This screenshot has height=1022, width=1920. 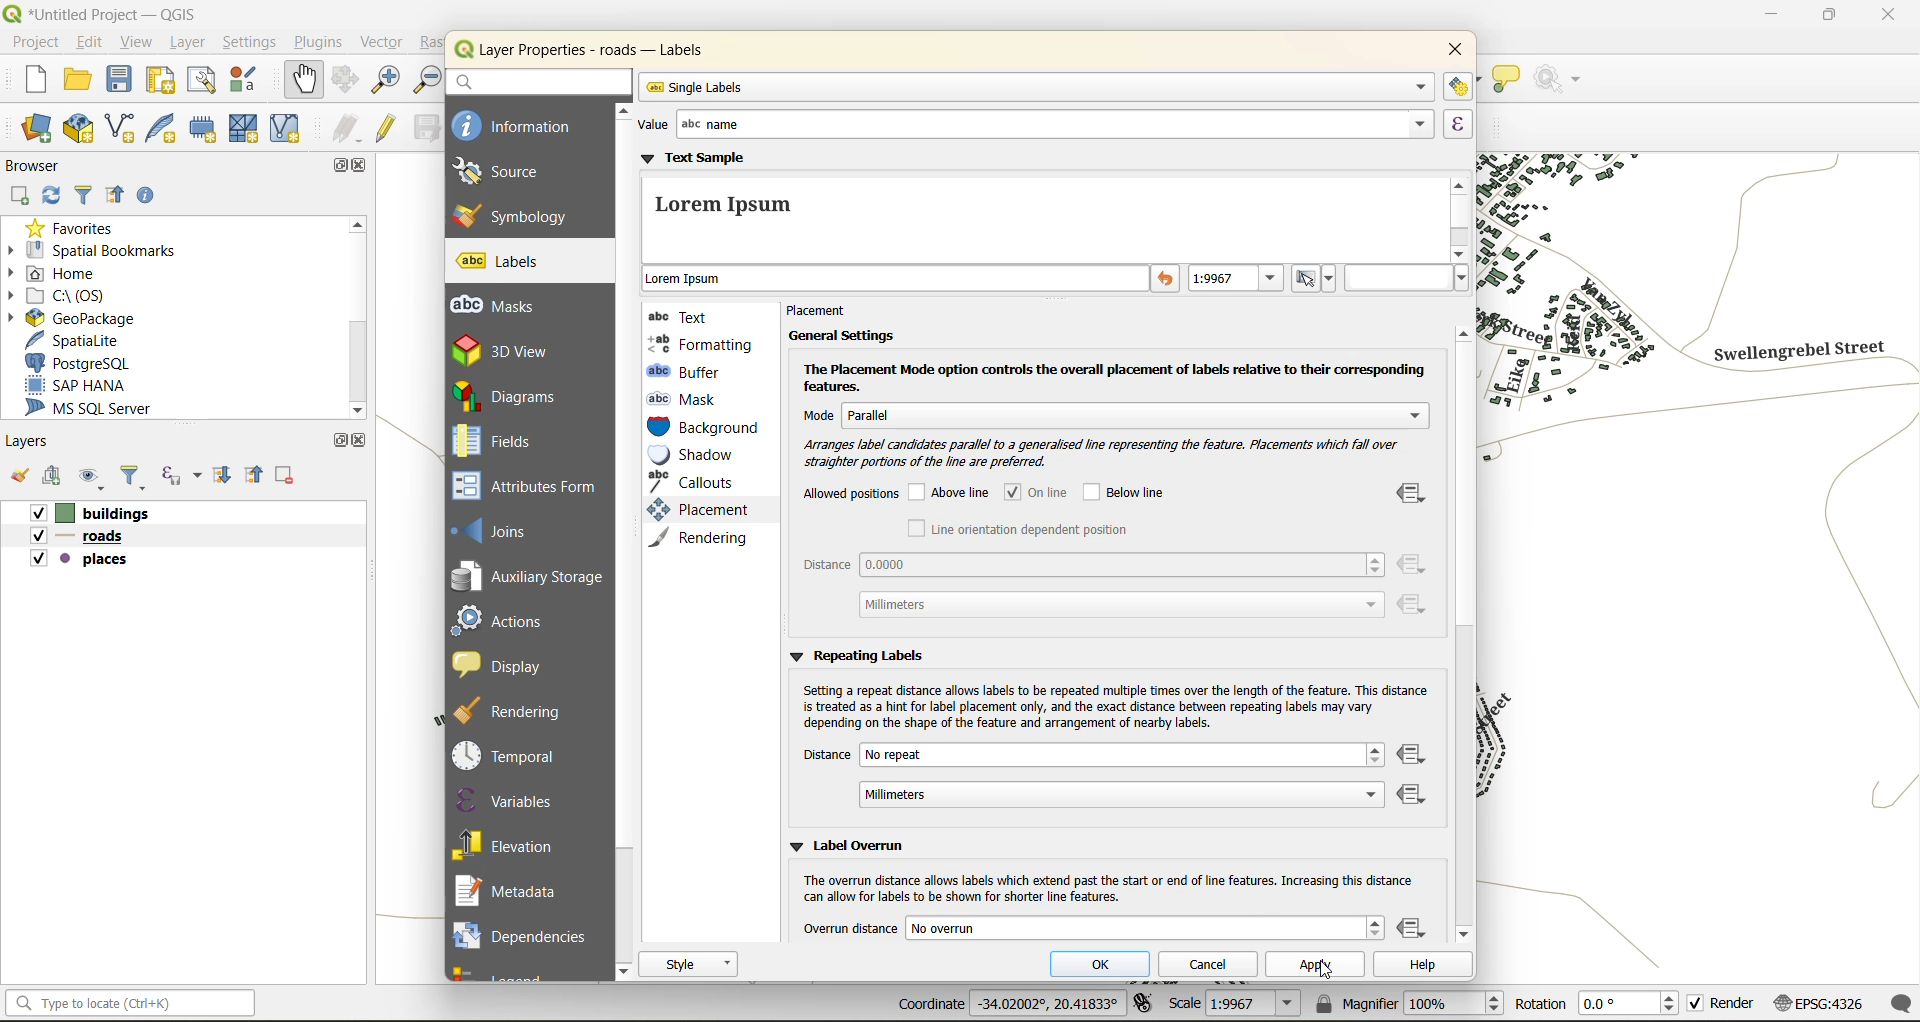 I want to click on plugins, so click(x=319, y=45).